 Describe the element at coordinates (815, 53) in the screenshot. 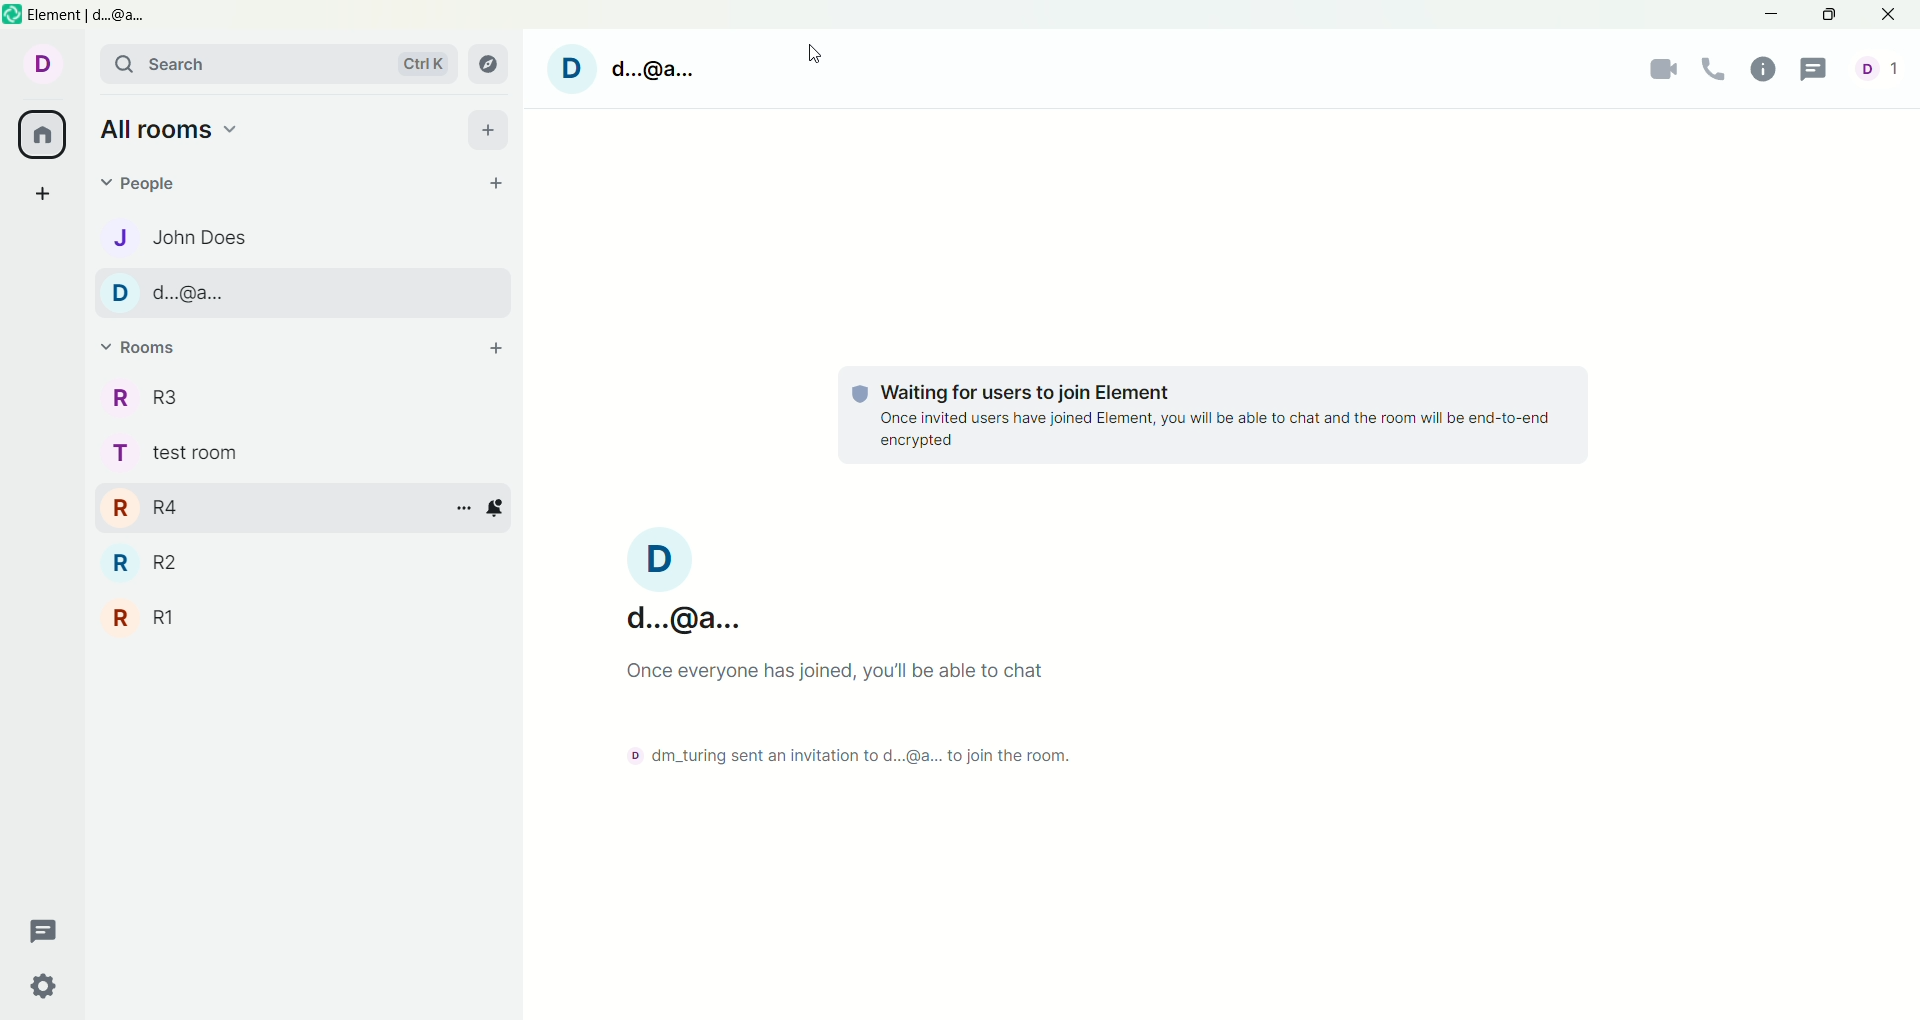

I see `Cursor` at that location.